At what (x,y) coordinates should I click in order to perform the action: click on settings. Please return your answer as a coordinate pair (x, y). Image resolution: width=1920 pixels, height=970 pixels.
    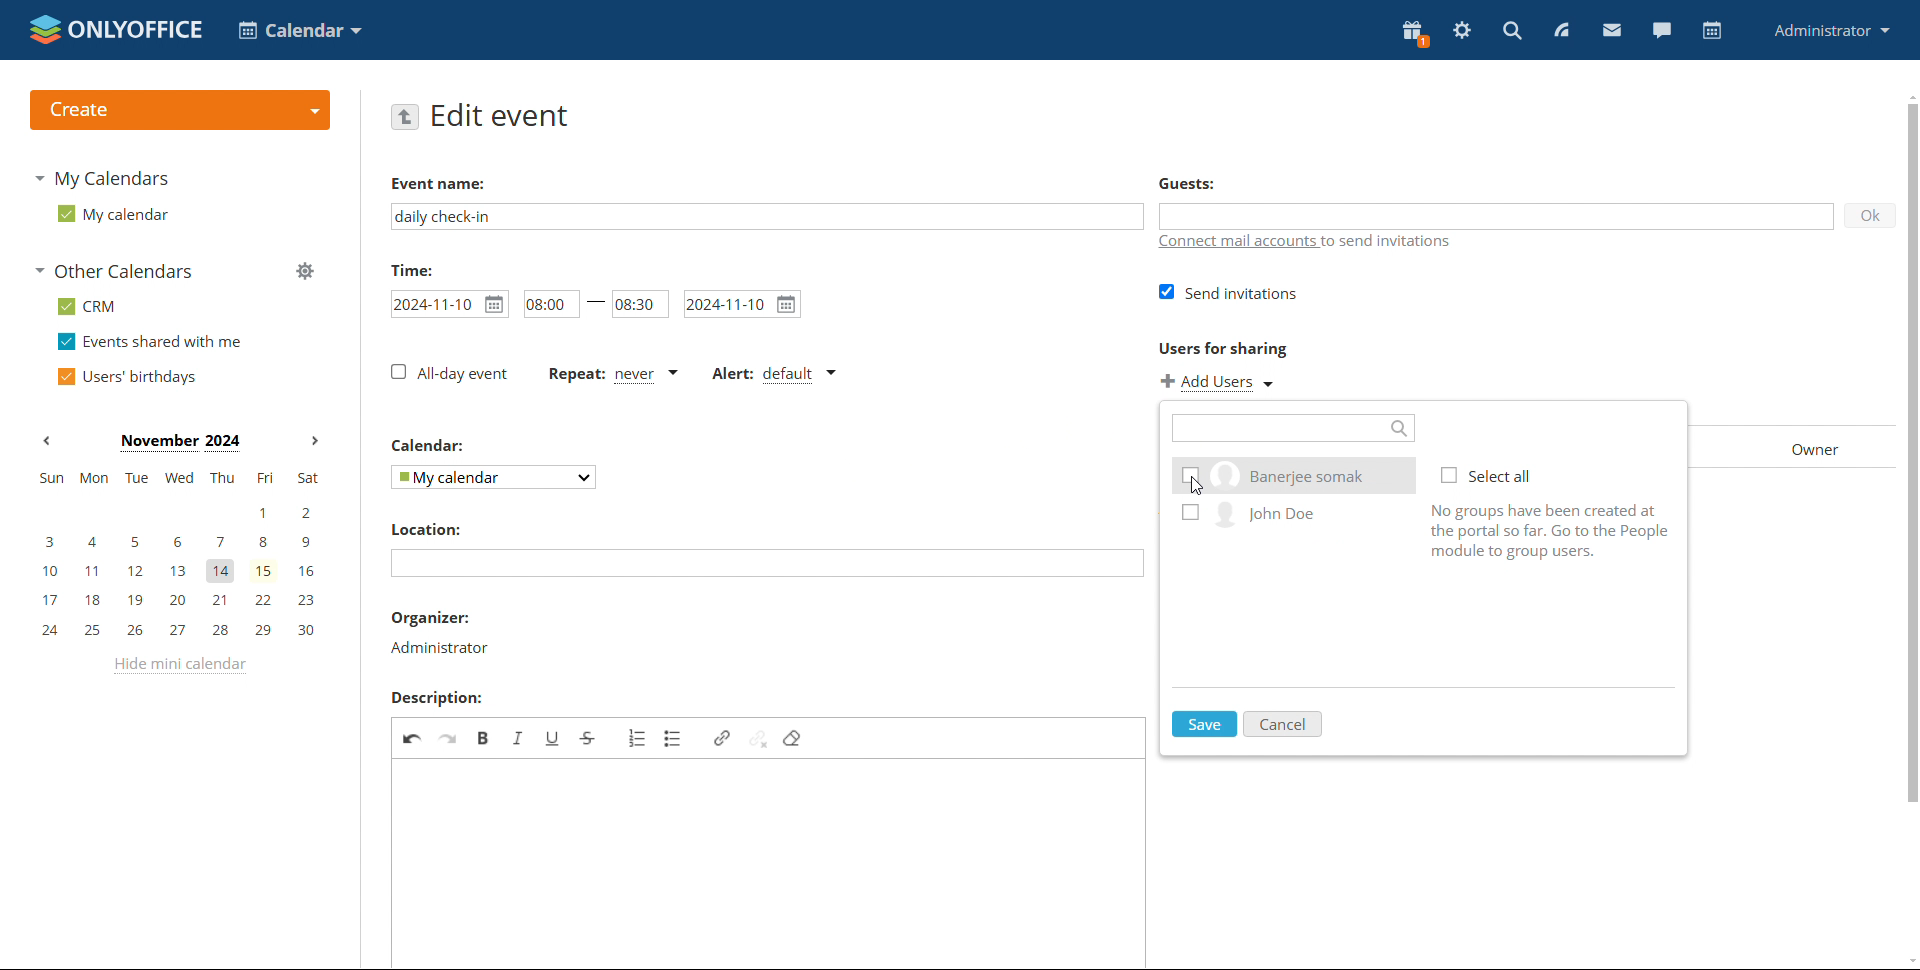
    Looking at the image, I should click on (1462, 31).